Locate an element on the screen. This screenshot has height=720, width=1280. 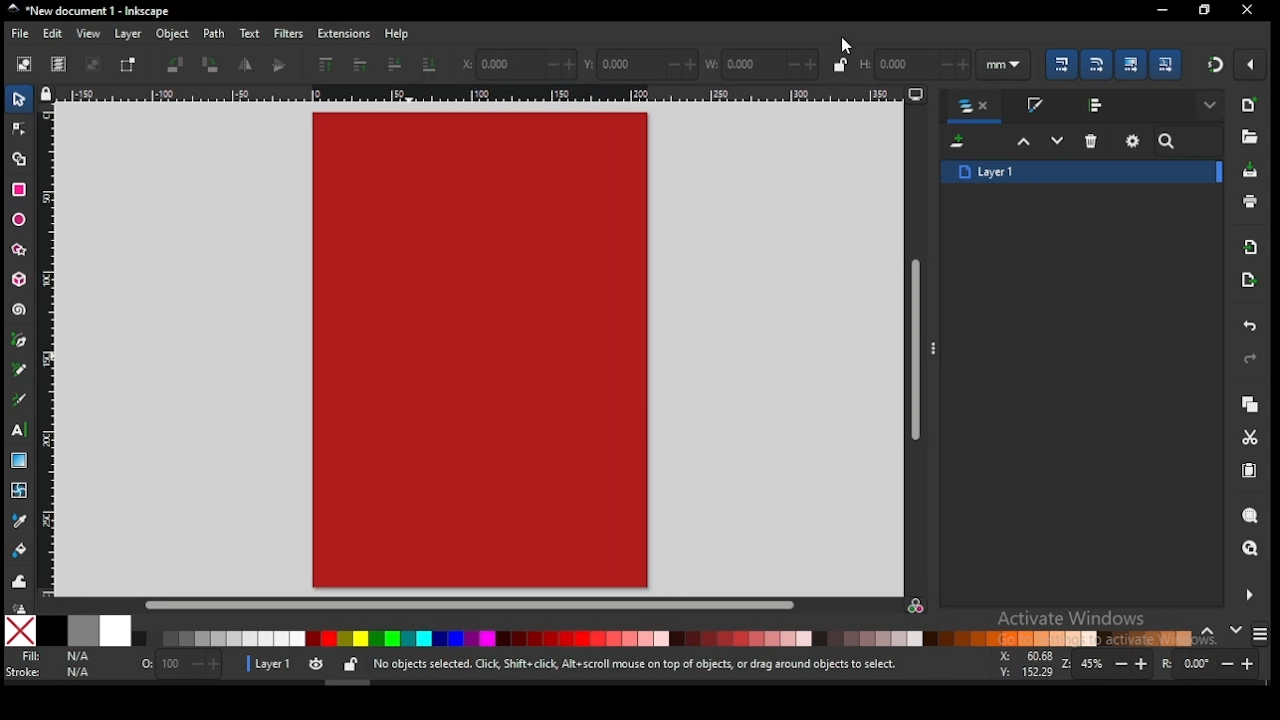
zoom object is located at coordinates (1250, 516).